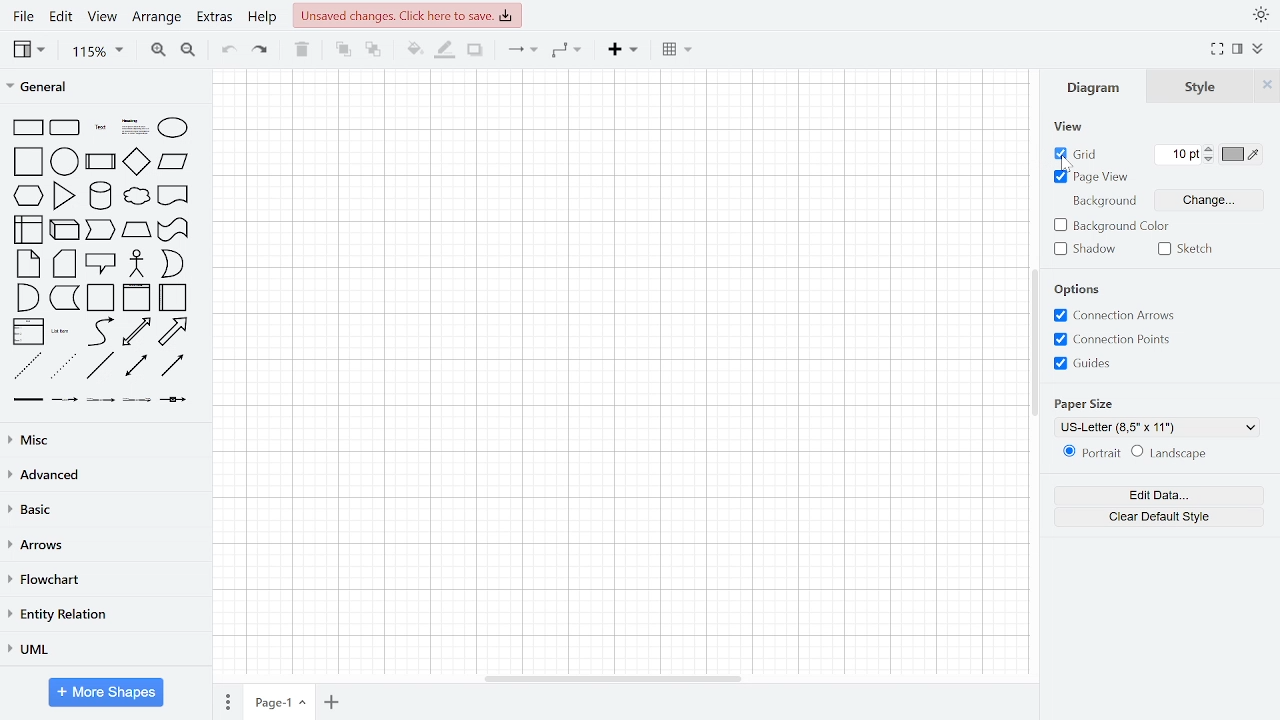  I want to click on Background color, so click(1110, 225).